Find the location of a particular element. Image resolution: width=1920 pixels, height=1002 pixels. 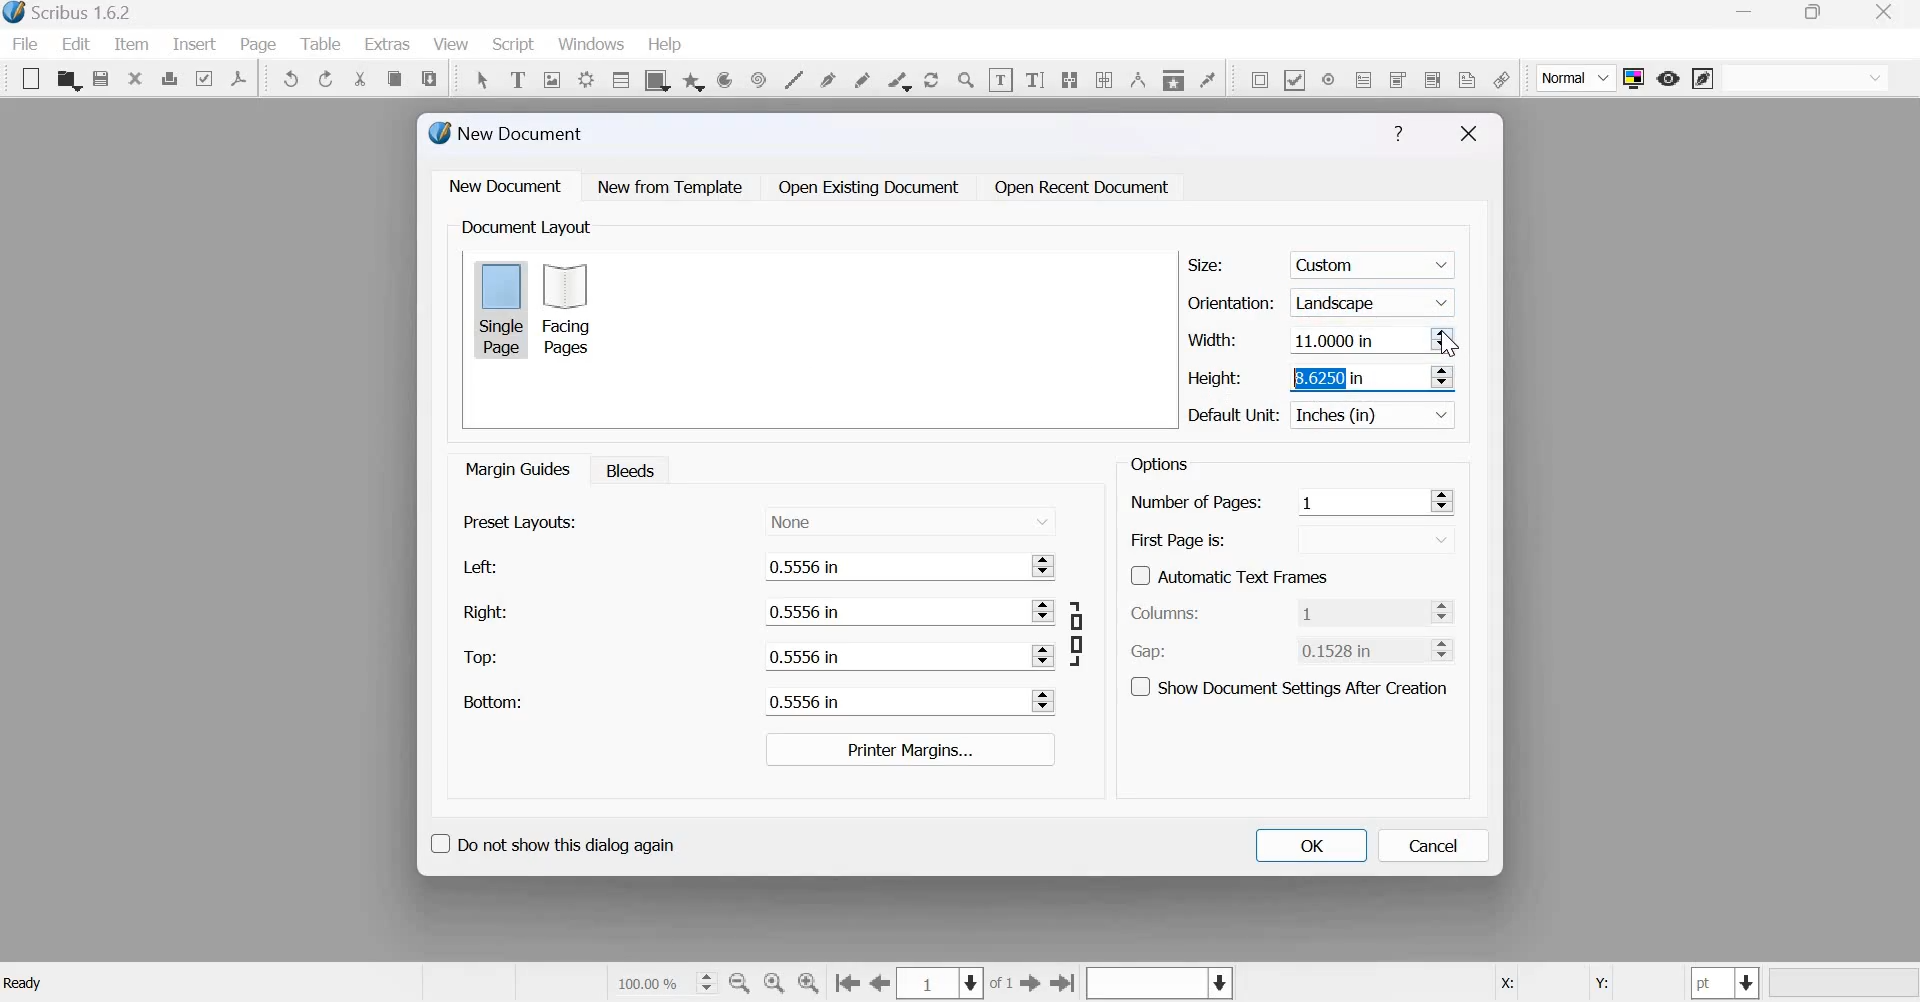

Printer margins is located at coordinates (908, 749).